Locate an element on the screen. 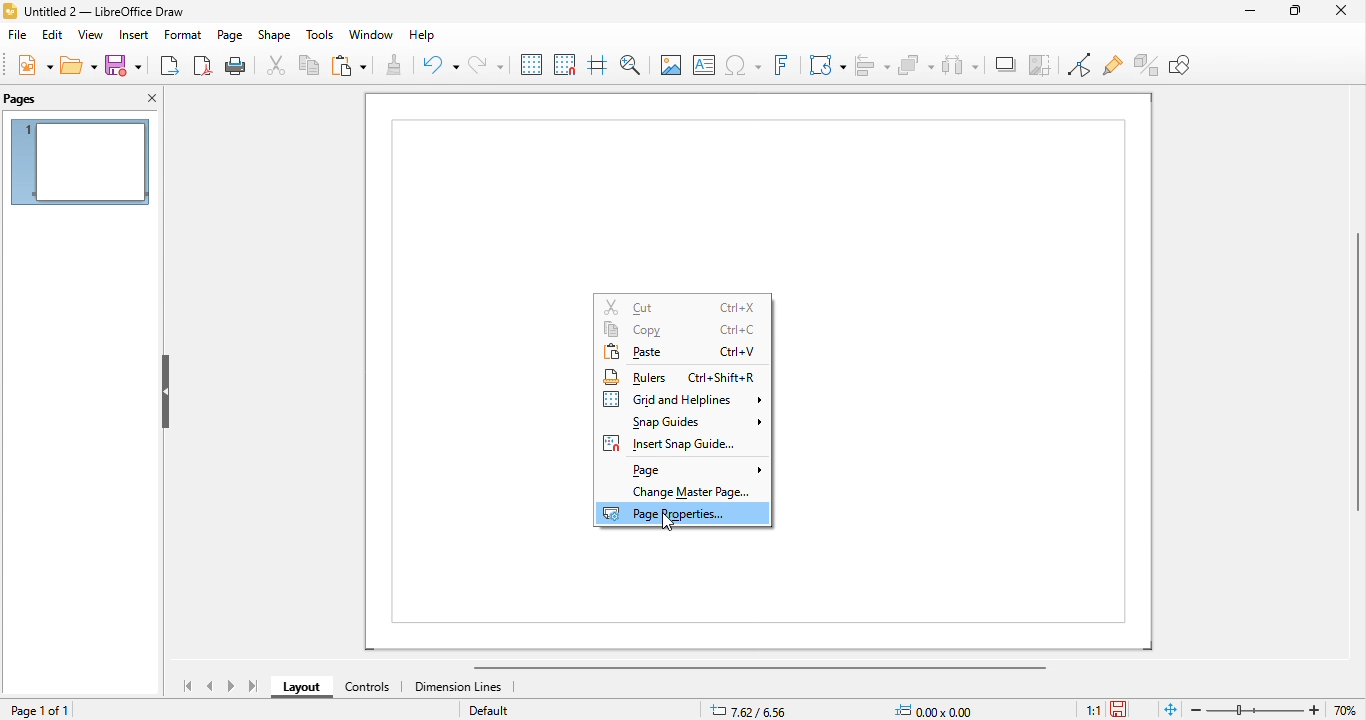 The width and height of the screenshot is (1366, 720). page is located at coordinates (231, 35).